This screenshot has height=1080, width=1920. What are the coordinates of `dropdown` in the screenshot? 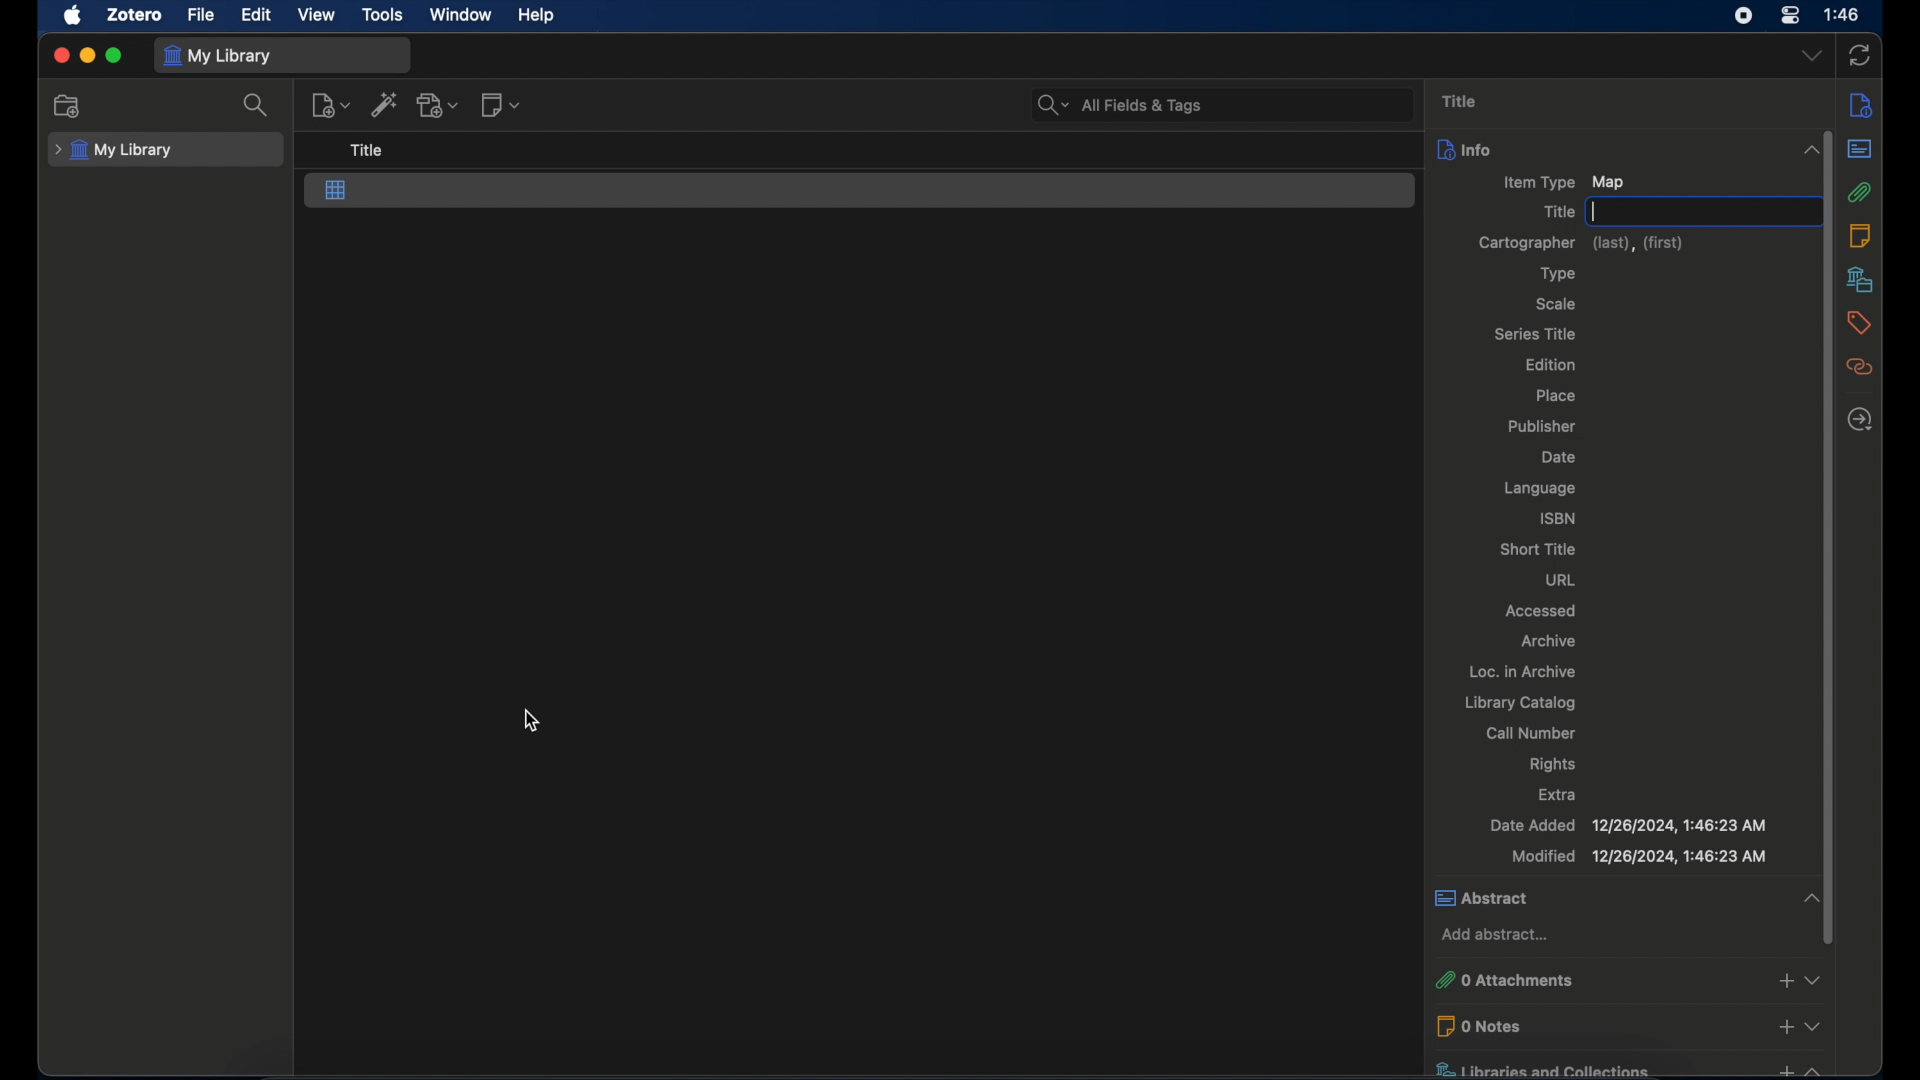 It's located at (1811, 56).